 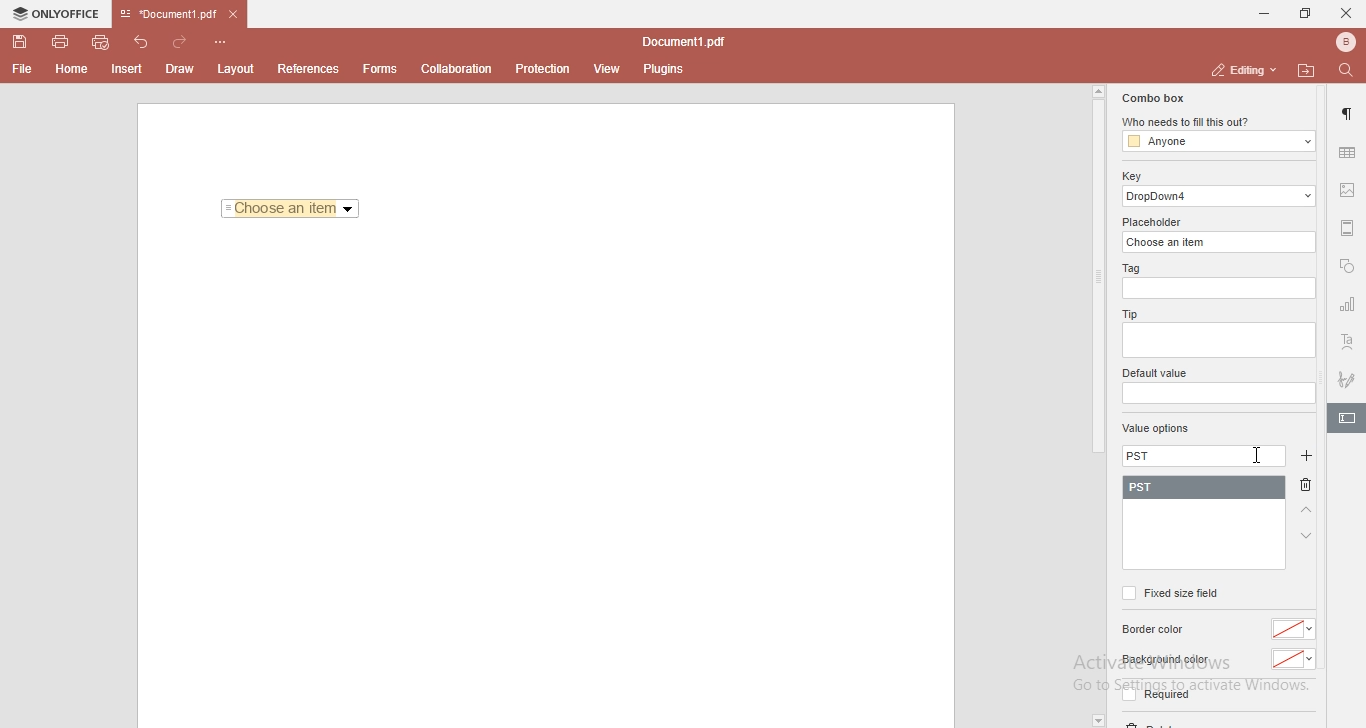 I want to click on Insert, so click(x=127, y=70).